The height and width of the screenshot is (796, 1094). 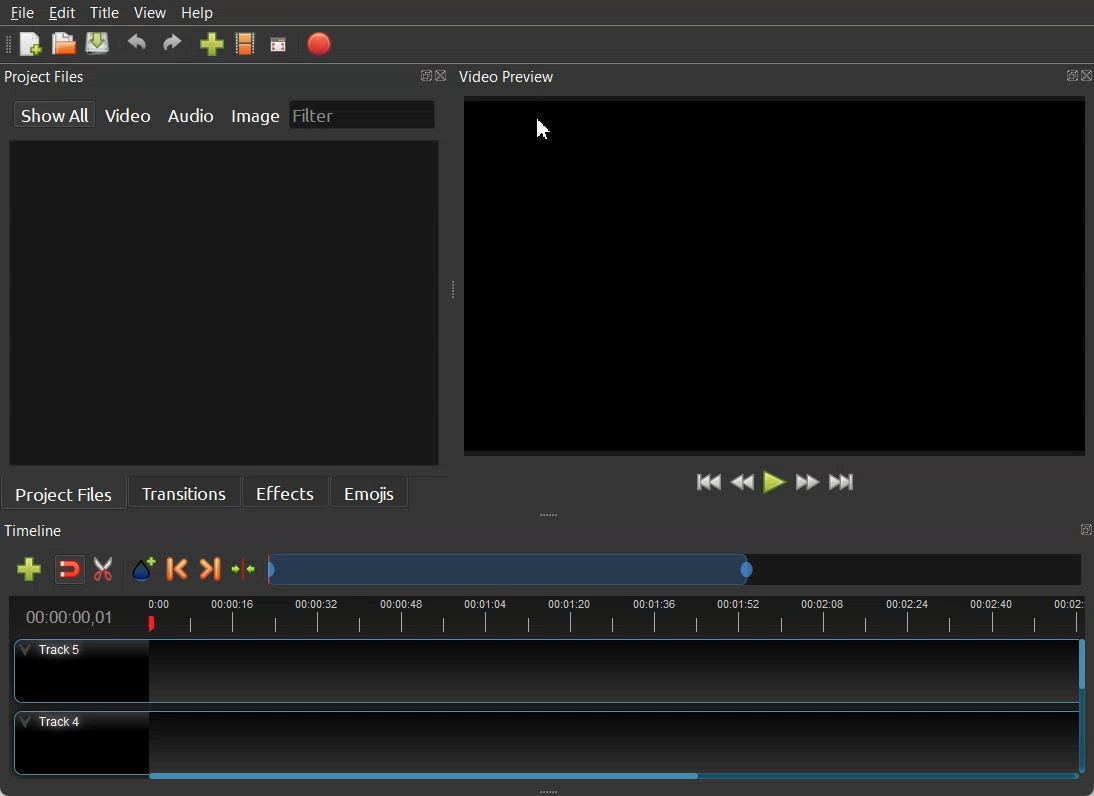 I want to click on Video Zoom, so click(x=775, y=276).